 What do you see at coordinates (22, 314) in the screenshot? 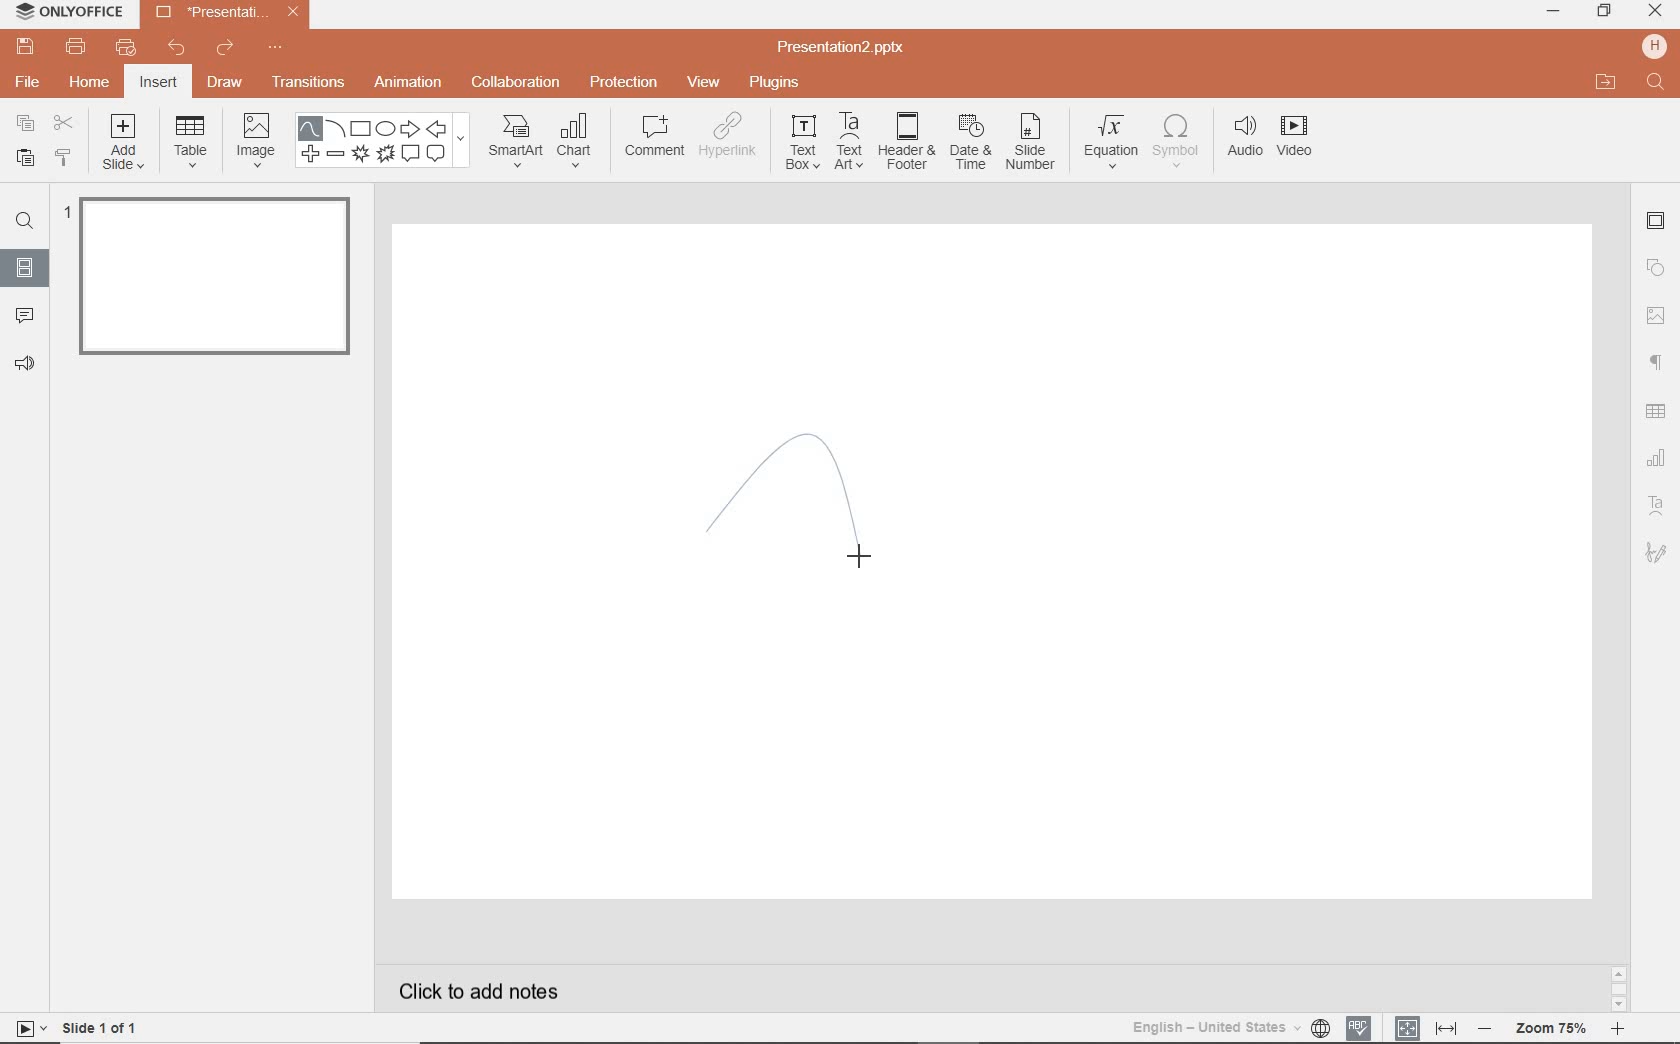
I see `COMMENTS` at bounding box center [22, 314].